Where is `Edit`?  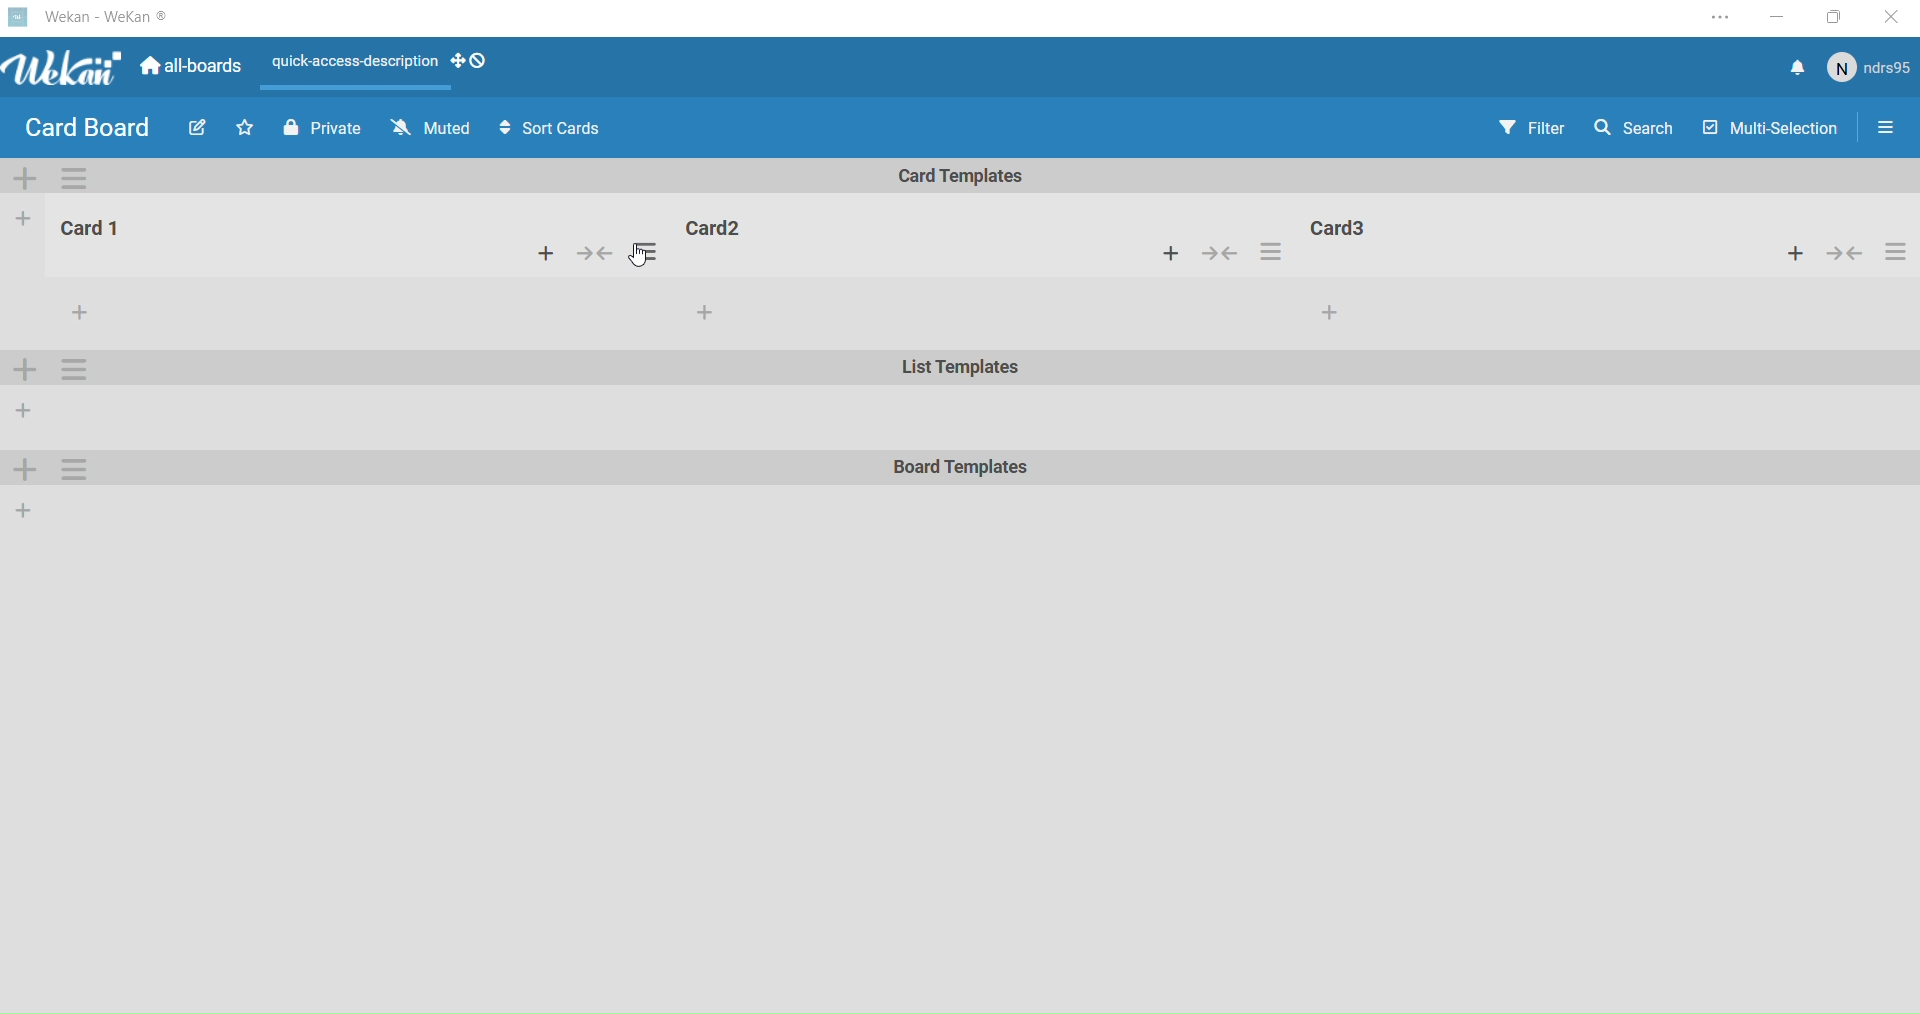 Edit is located at coordinates (195, 126).